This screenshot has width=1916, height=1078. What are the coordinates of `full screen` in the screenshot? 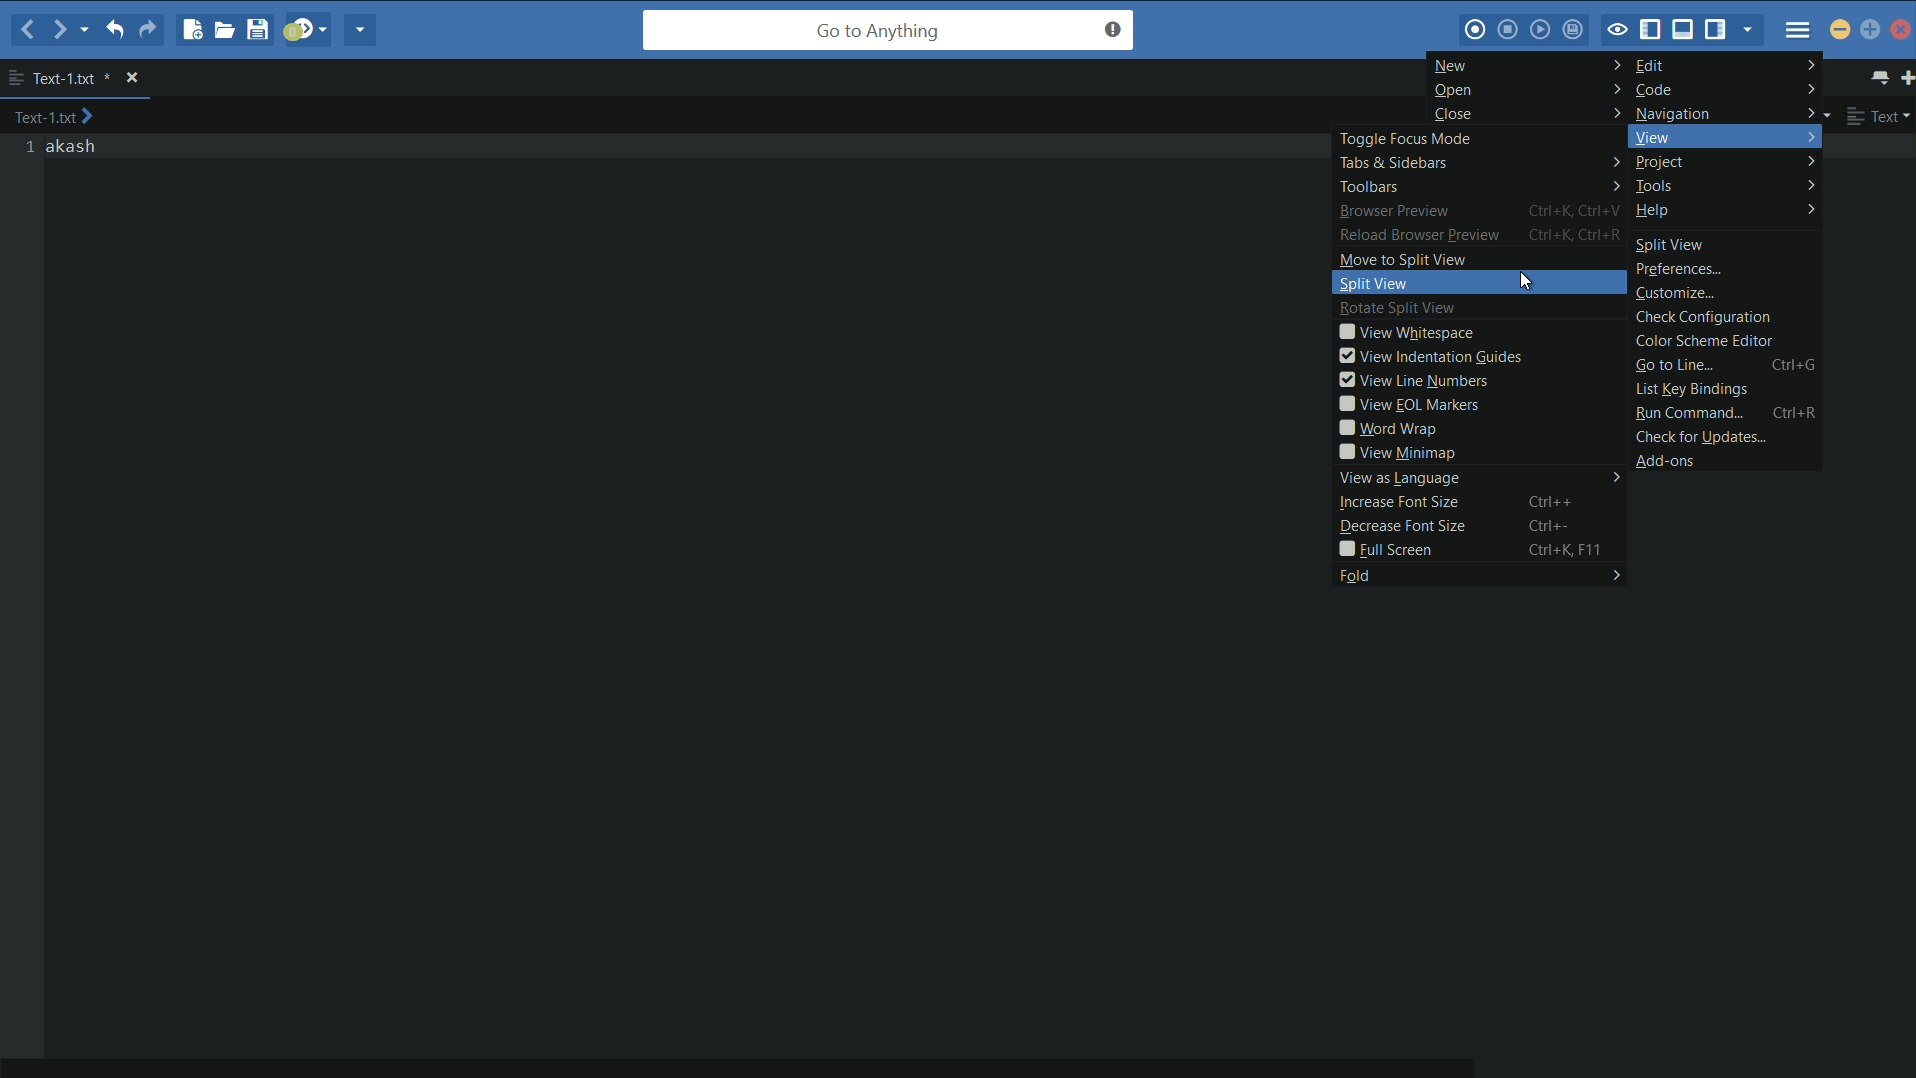 It's located at (1481, 549).